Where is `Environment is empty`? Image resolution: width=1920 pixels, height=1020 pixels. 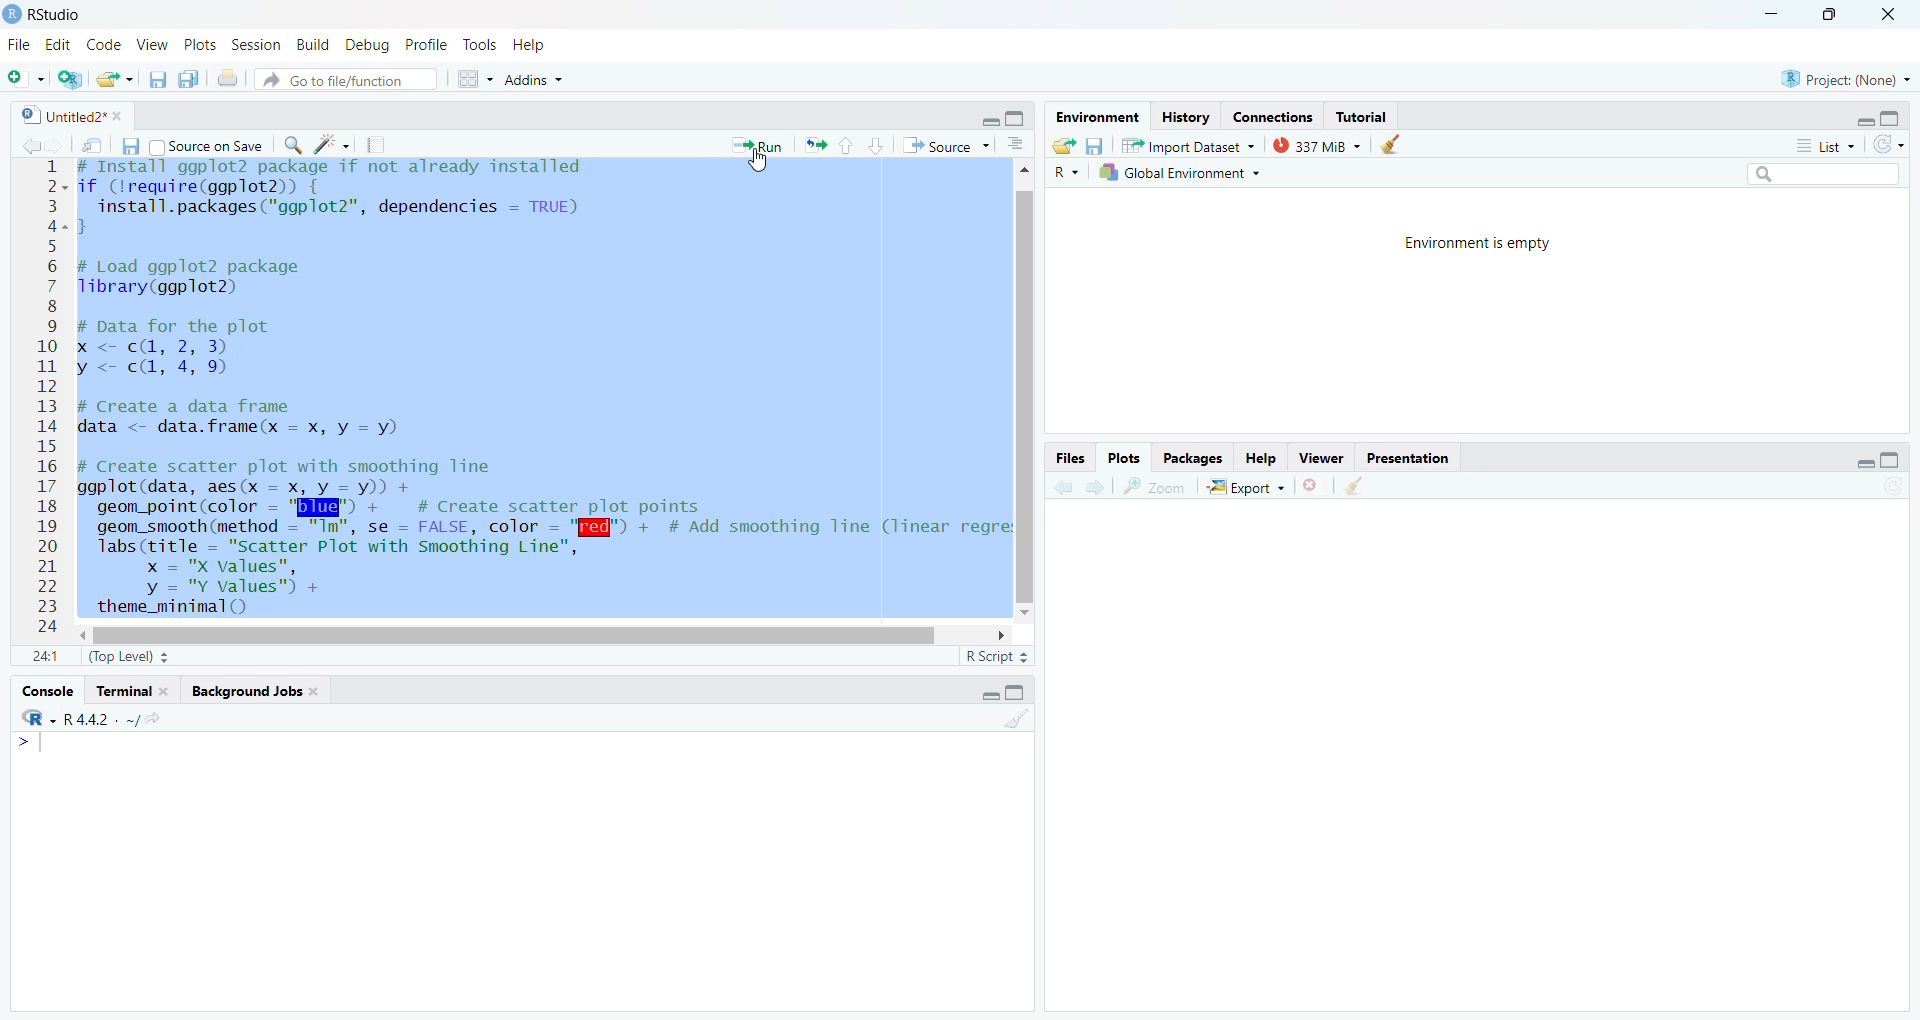 Environment is empty is located at coordinates (1481, 246).